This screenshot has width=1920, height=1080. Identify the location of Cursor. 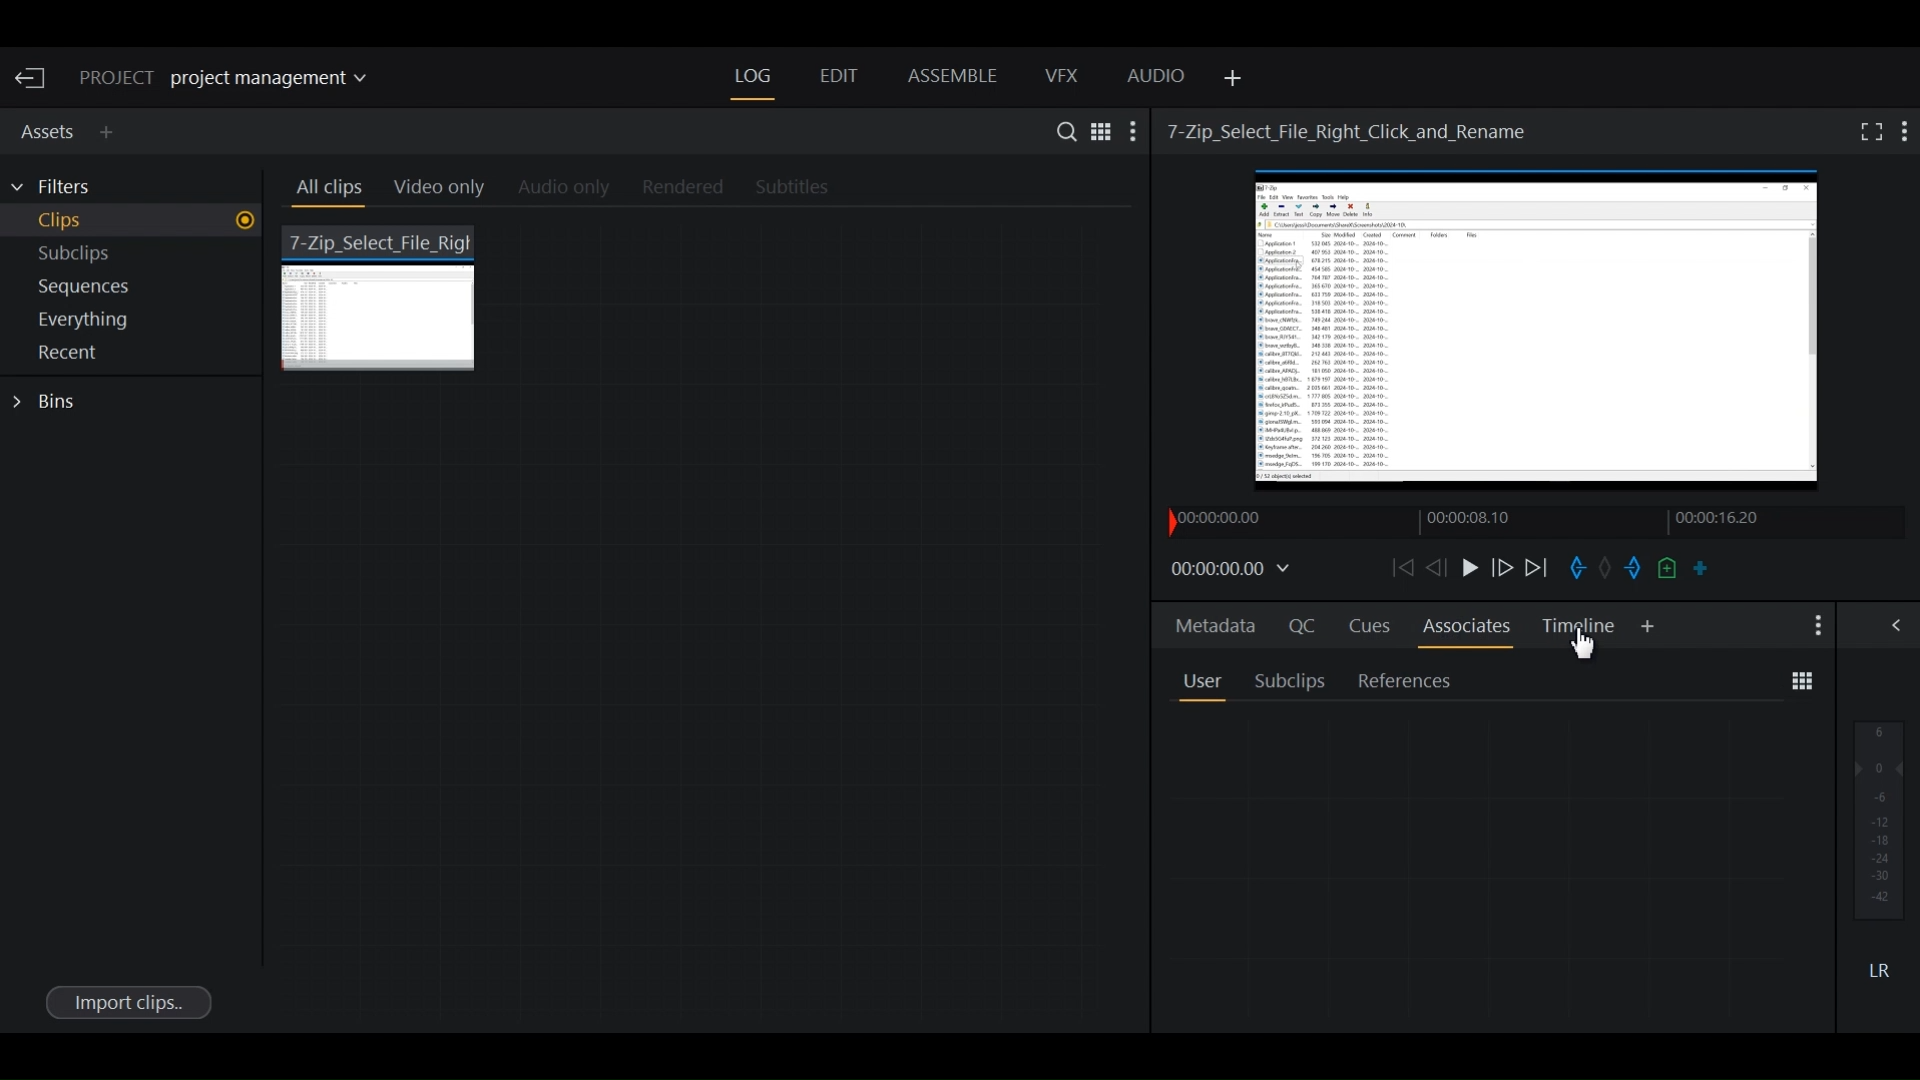
(1582, 648).